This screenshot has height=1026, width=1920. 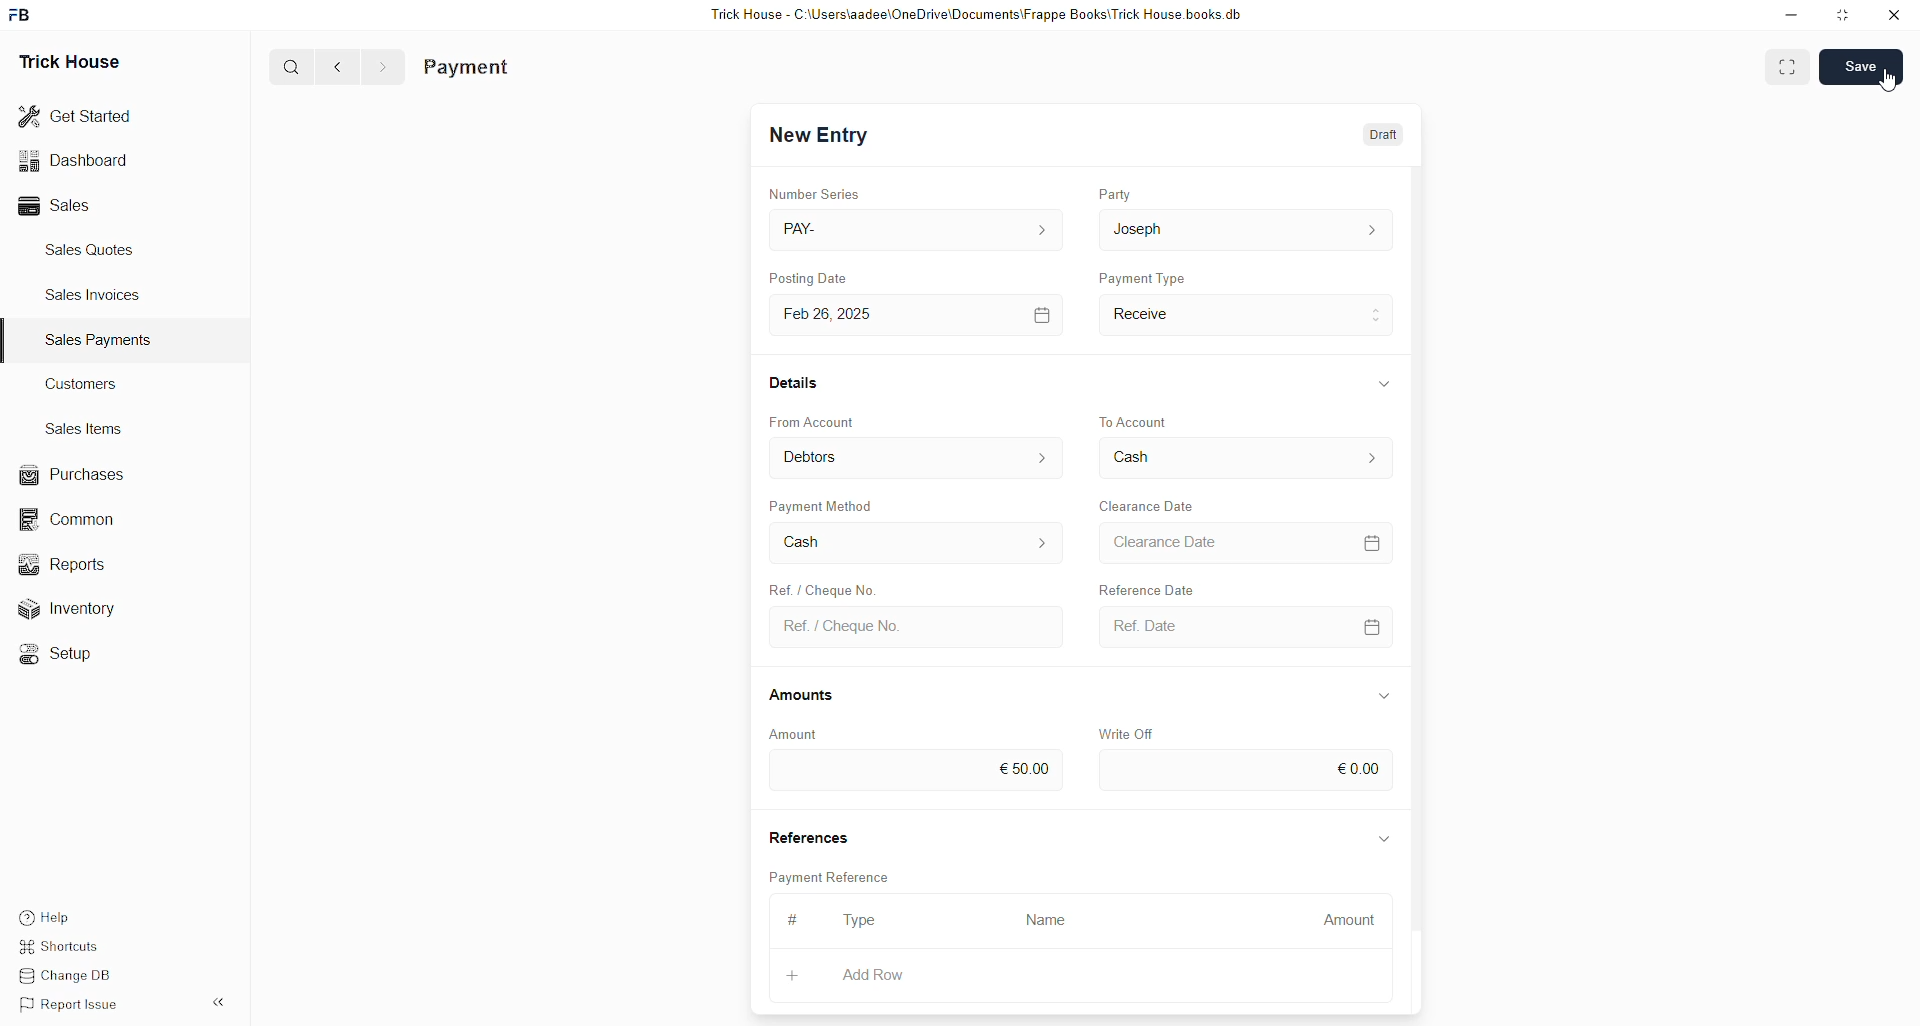 I want to click on Clearance Date, so click(x=1246, y=542).